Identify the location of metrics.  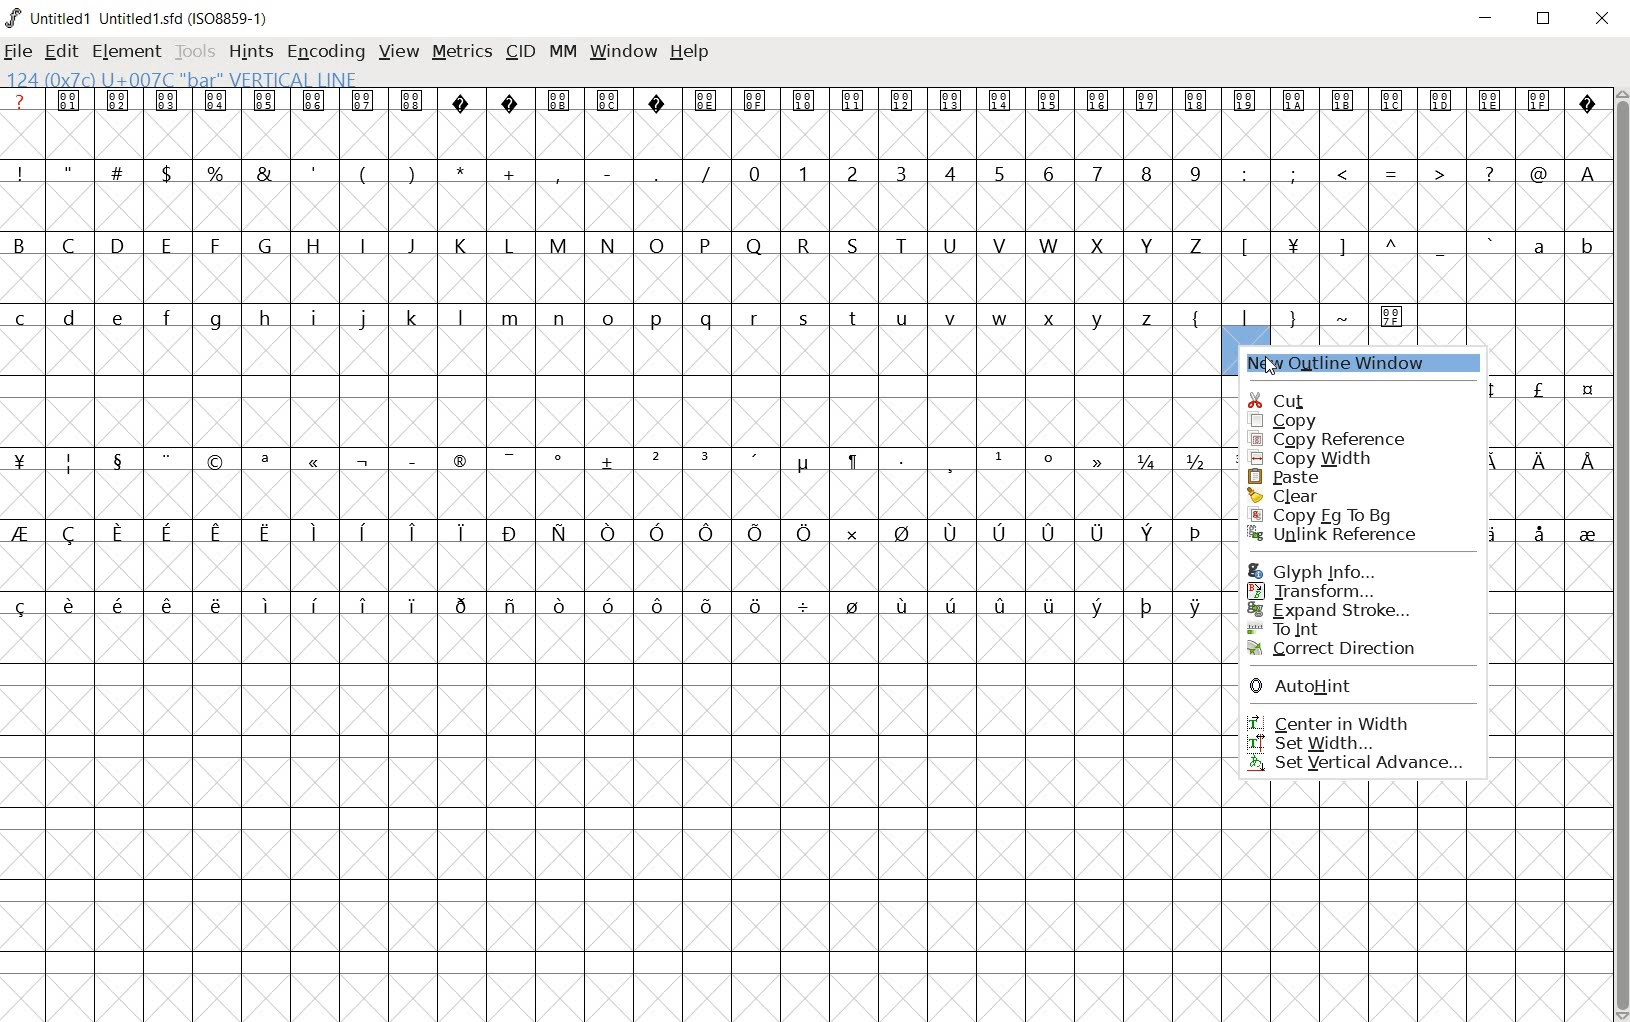
(462, 50).